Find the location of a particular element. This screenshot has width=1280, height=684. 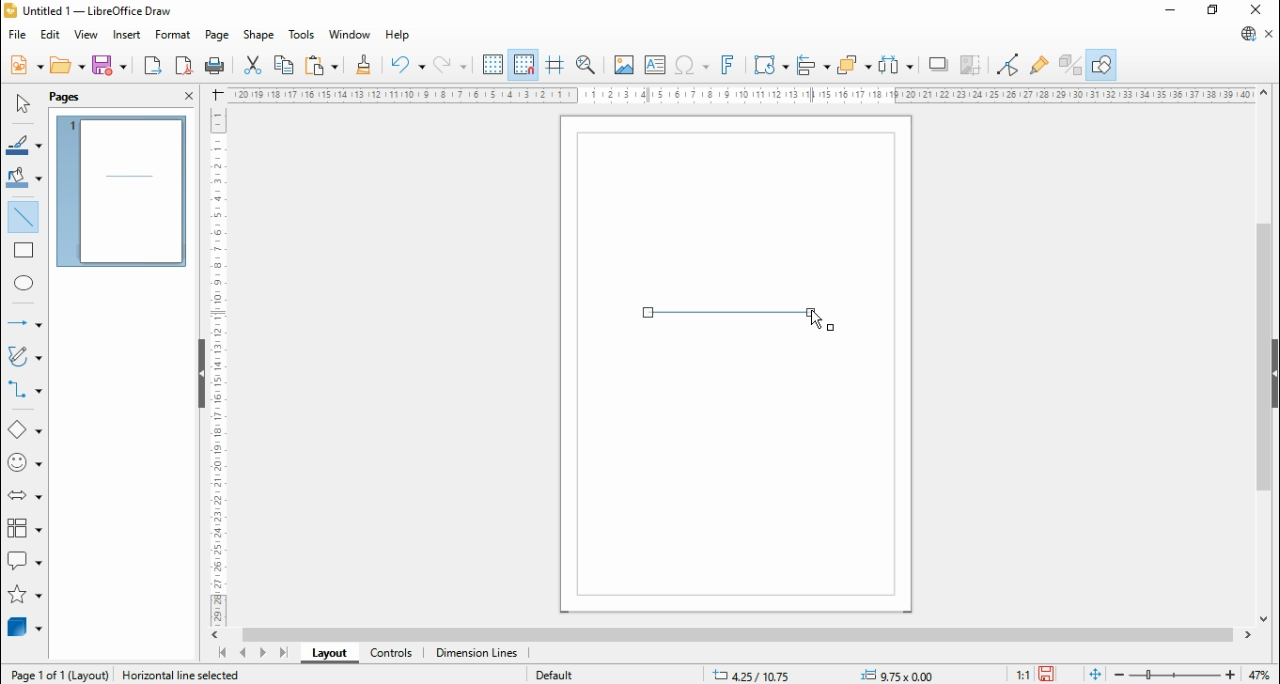

page is located at coordinates (215, 35).